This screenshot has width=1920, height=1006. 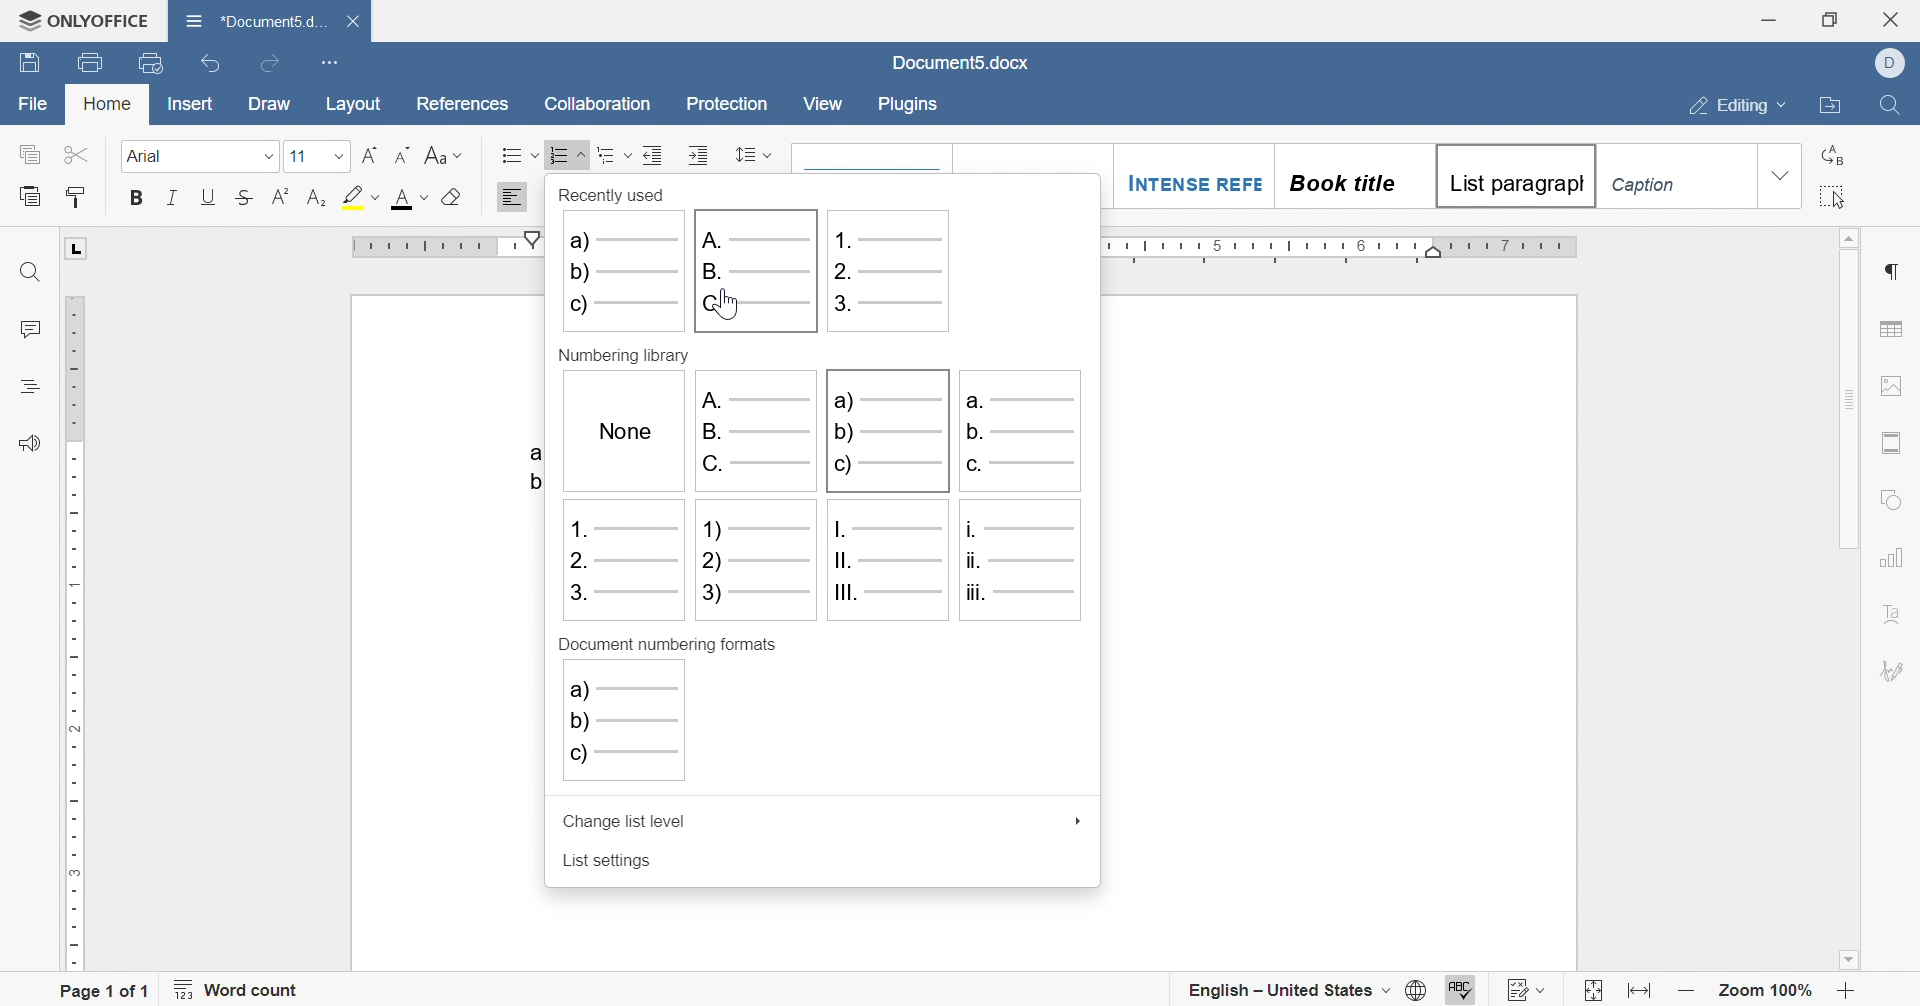 What do you see at coordinates (29, 327) in the screenshot?
I see `comments` at bounding box center [29, 327].